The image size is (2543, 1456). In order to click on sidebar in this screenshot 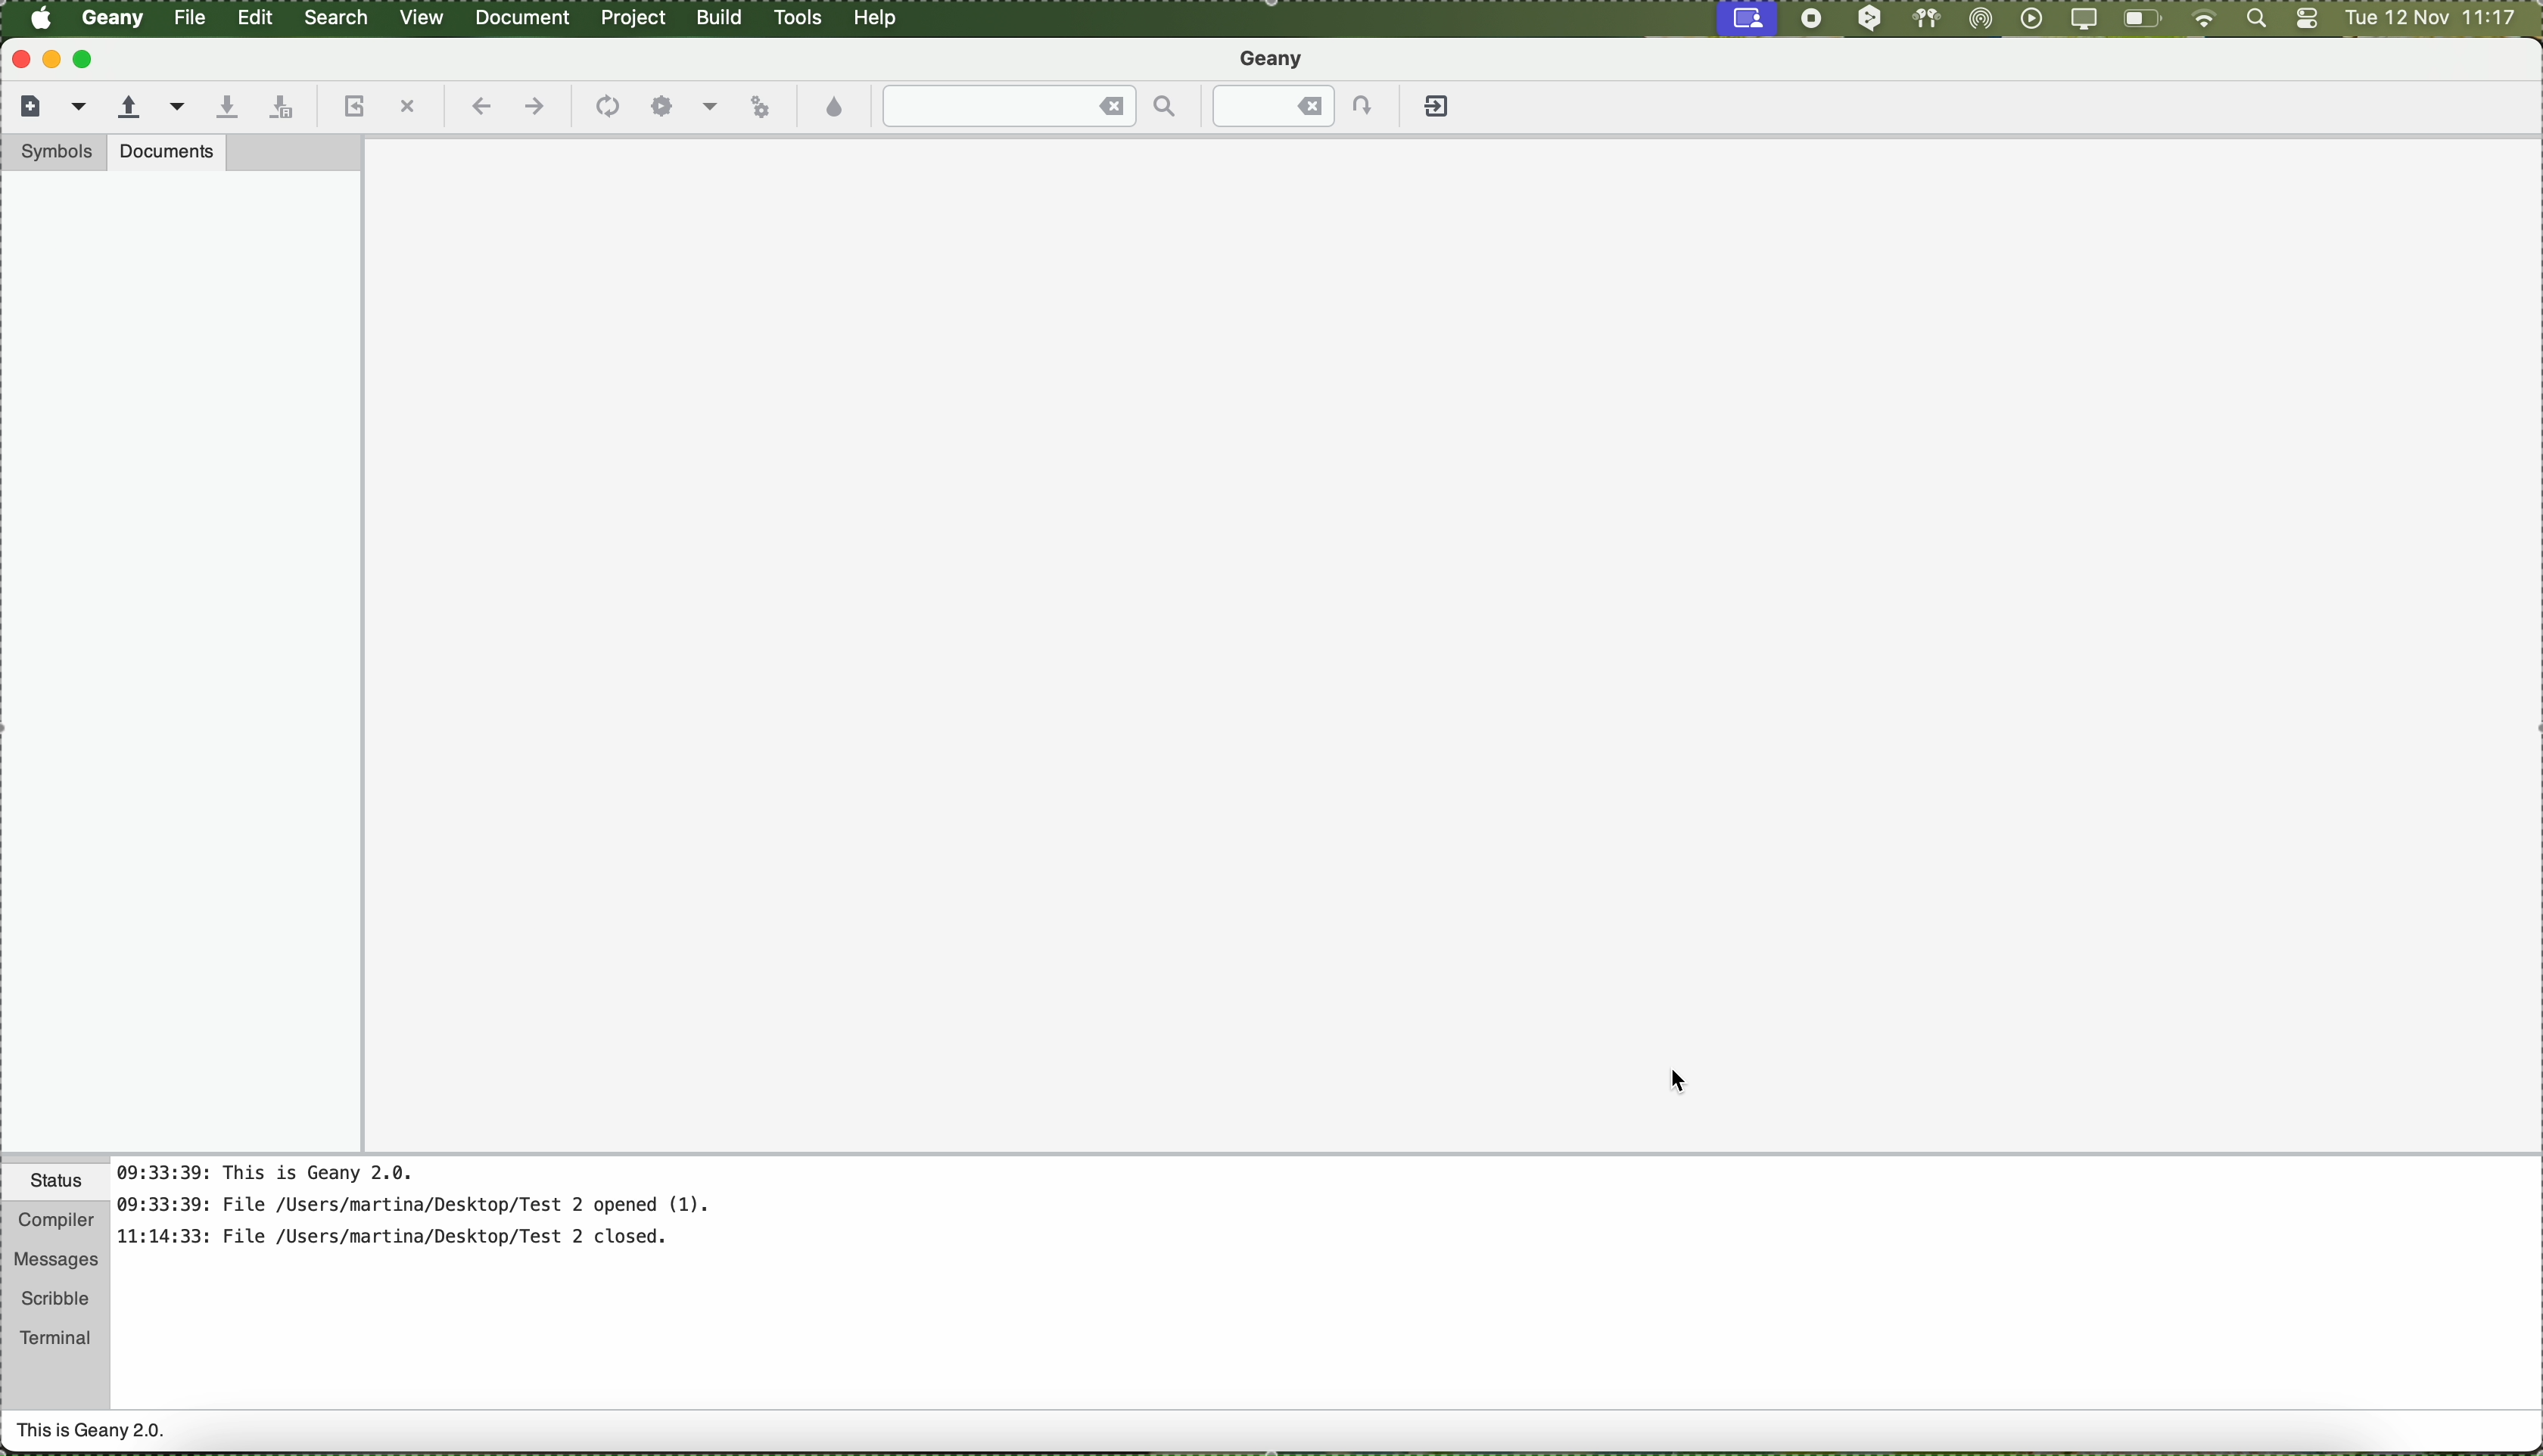, I will do `click(181, 661)`.